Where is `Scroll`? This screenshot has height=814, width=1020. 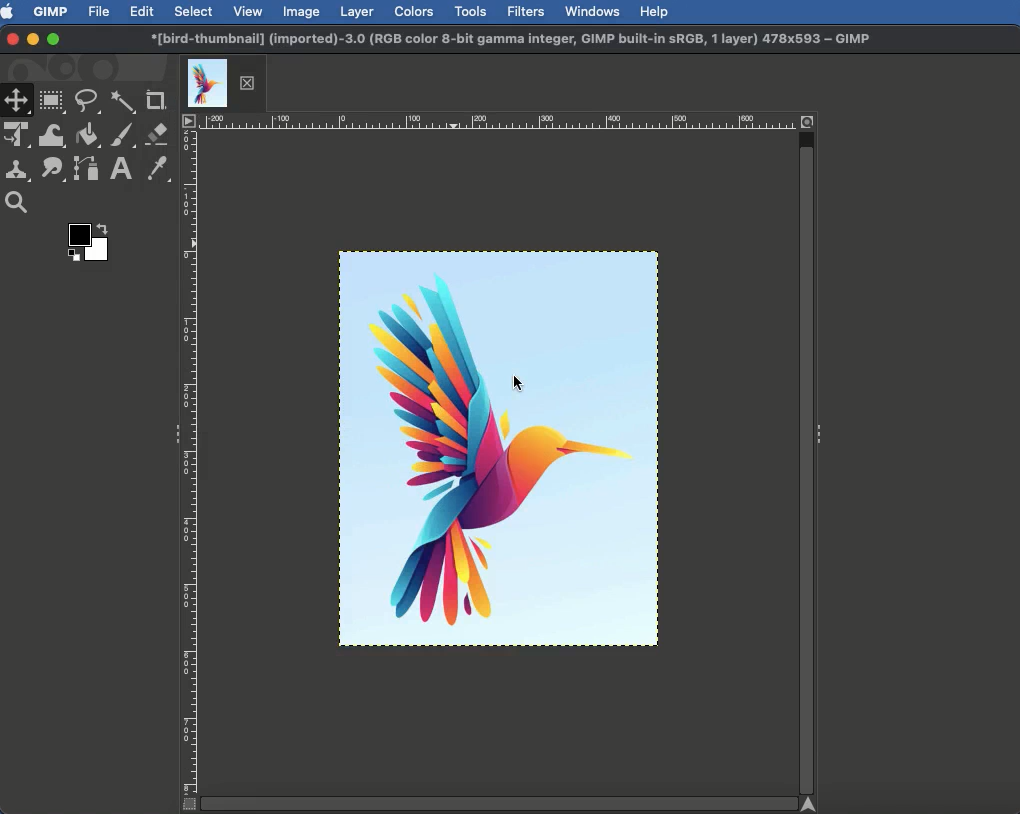
Scroll is located at coordinates (499, 804).